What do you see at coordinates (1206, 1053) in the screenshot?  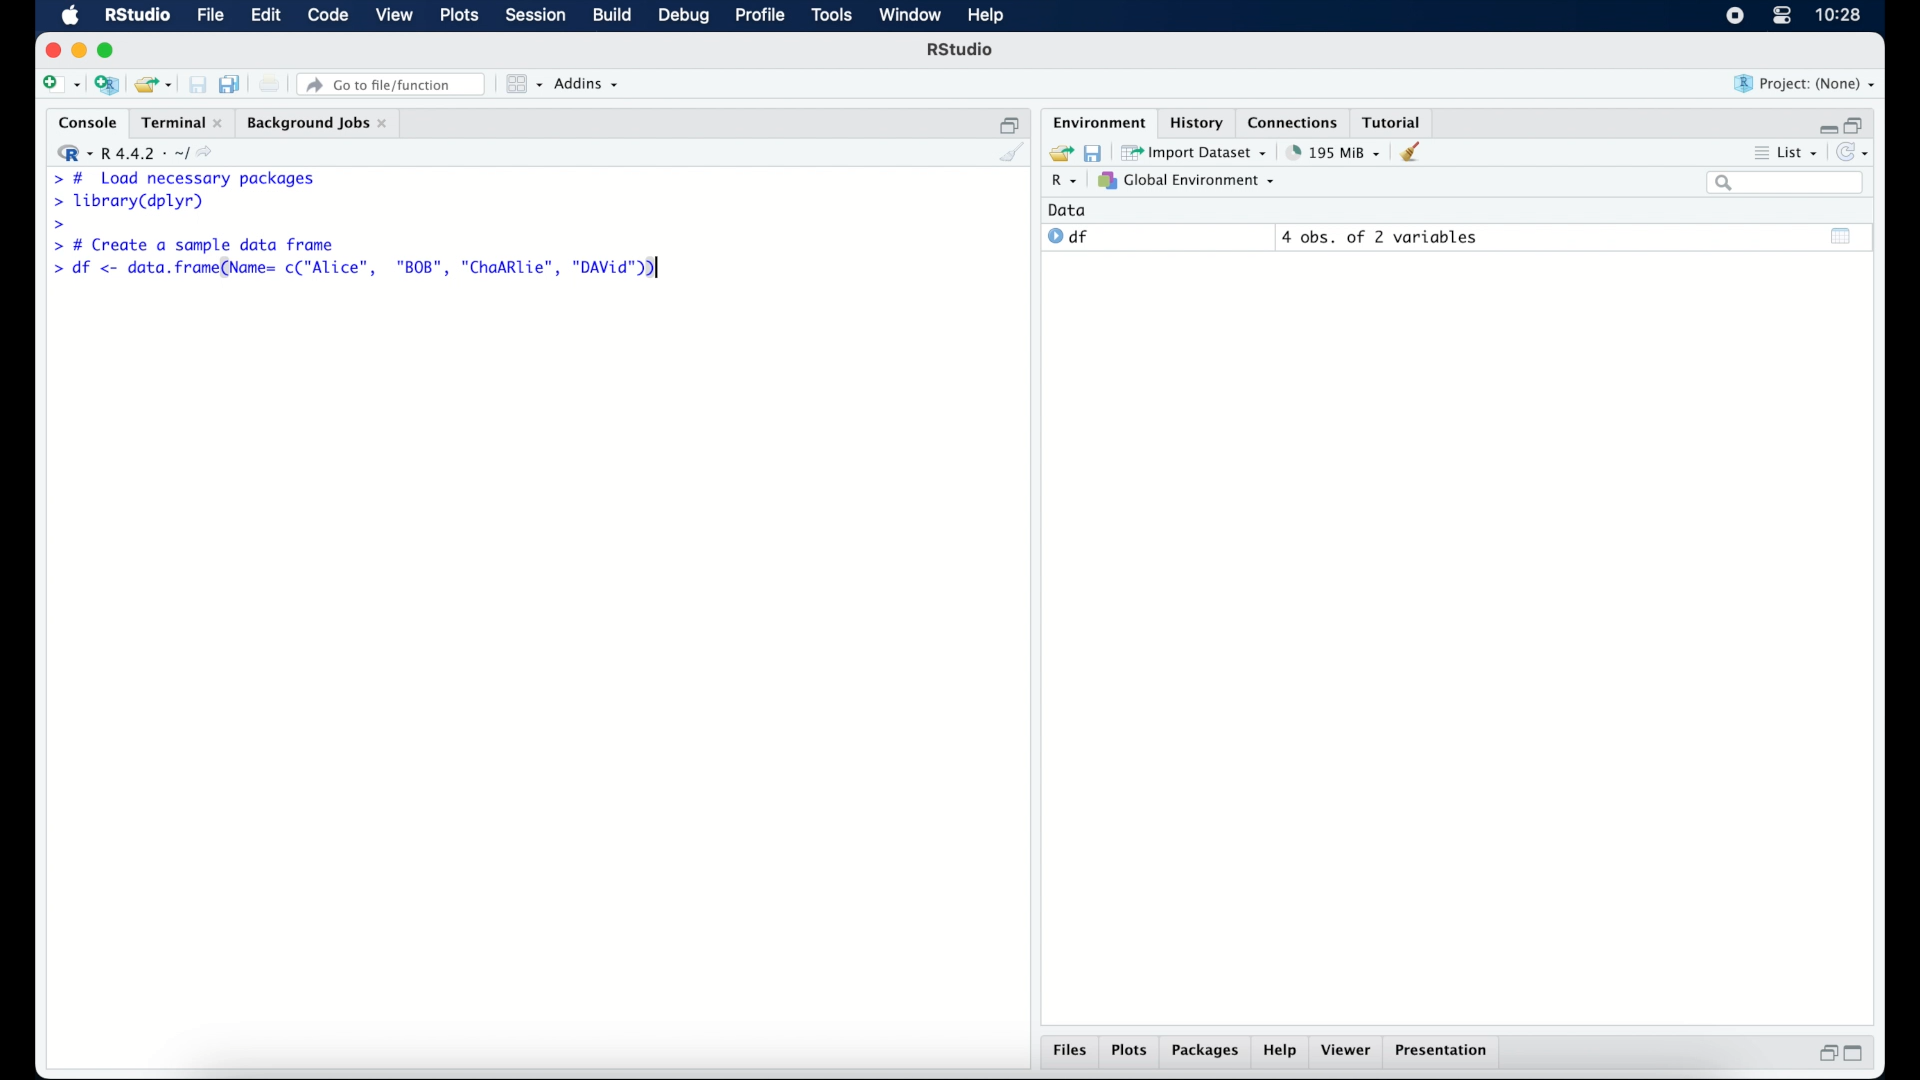 I see `packages` at bounding box center [1206, 1053].